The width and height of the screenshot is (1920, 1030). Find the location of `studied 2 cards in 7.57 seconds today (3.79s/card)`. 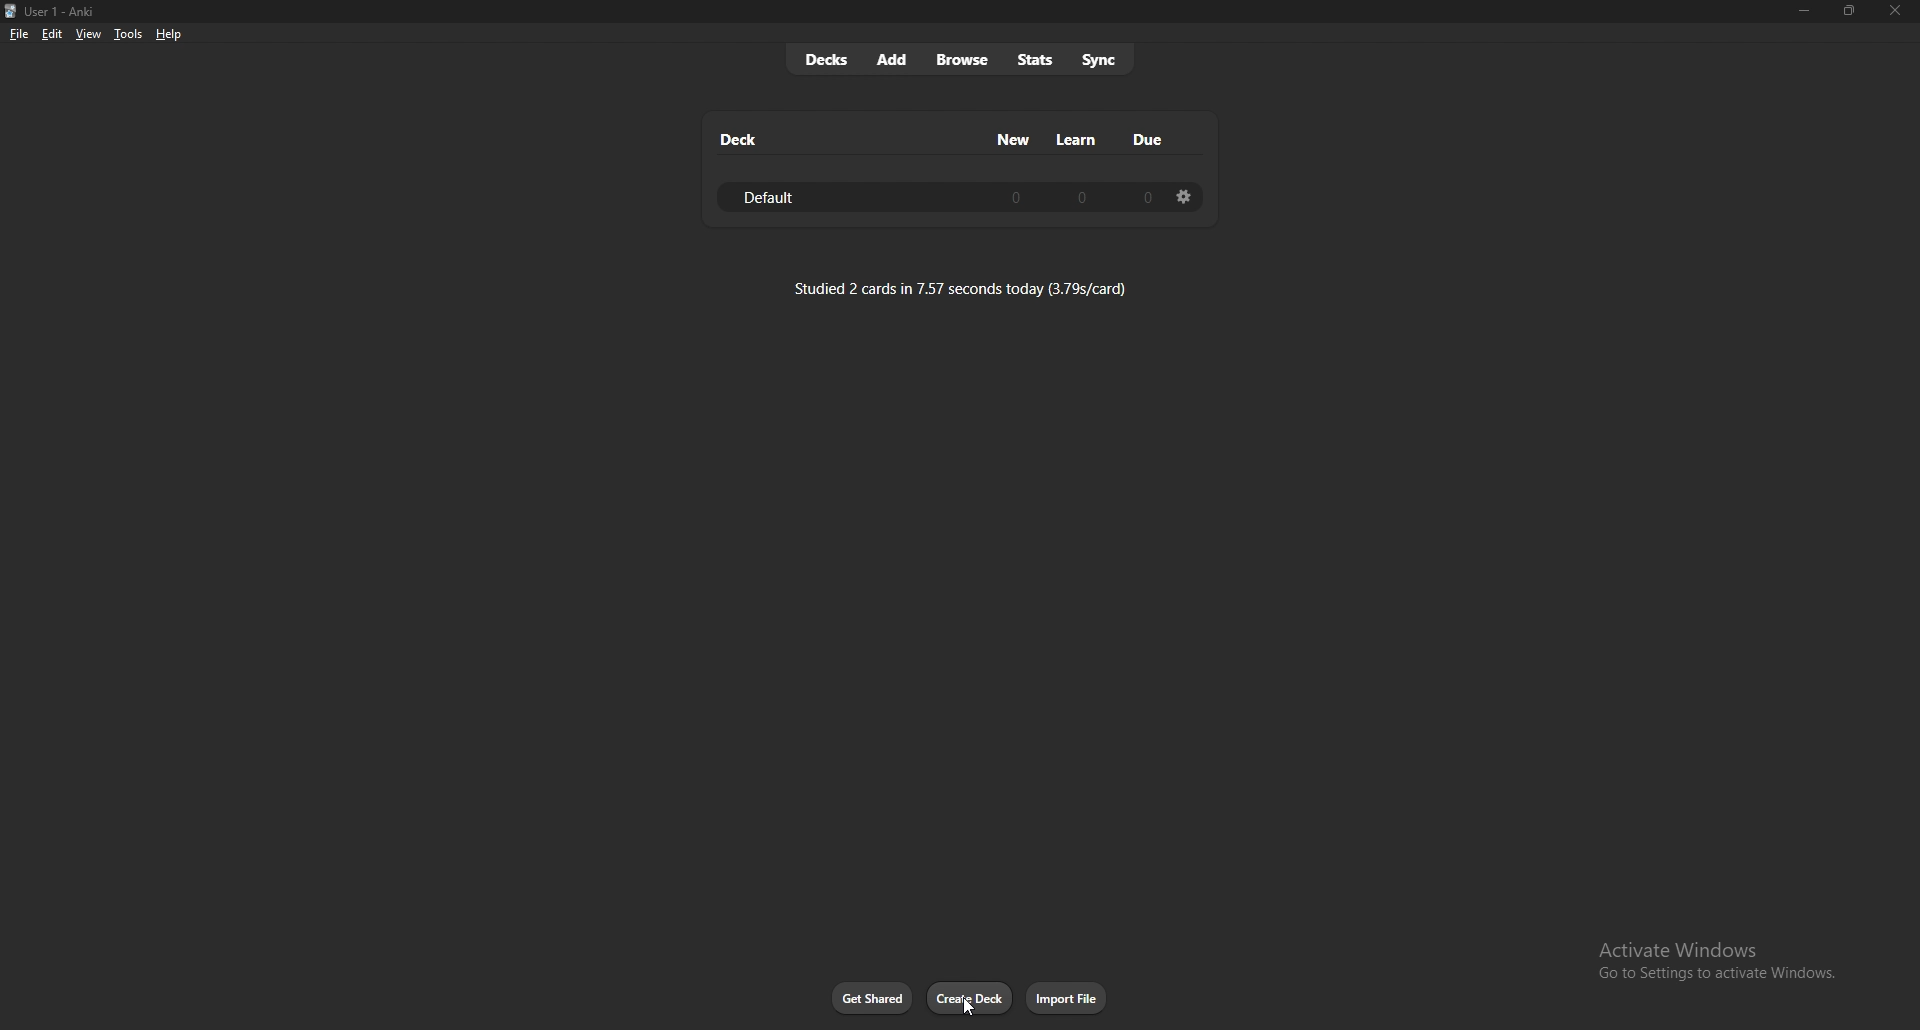

studied 2 cards in 7.57 seconds today (3.79s/card) is located at coordinates (961, 288).